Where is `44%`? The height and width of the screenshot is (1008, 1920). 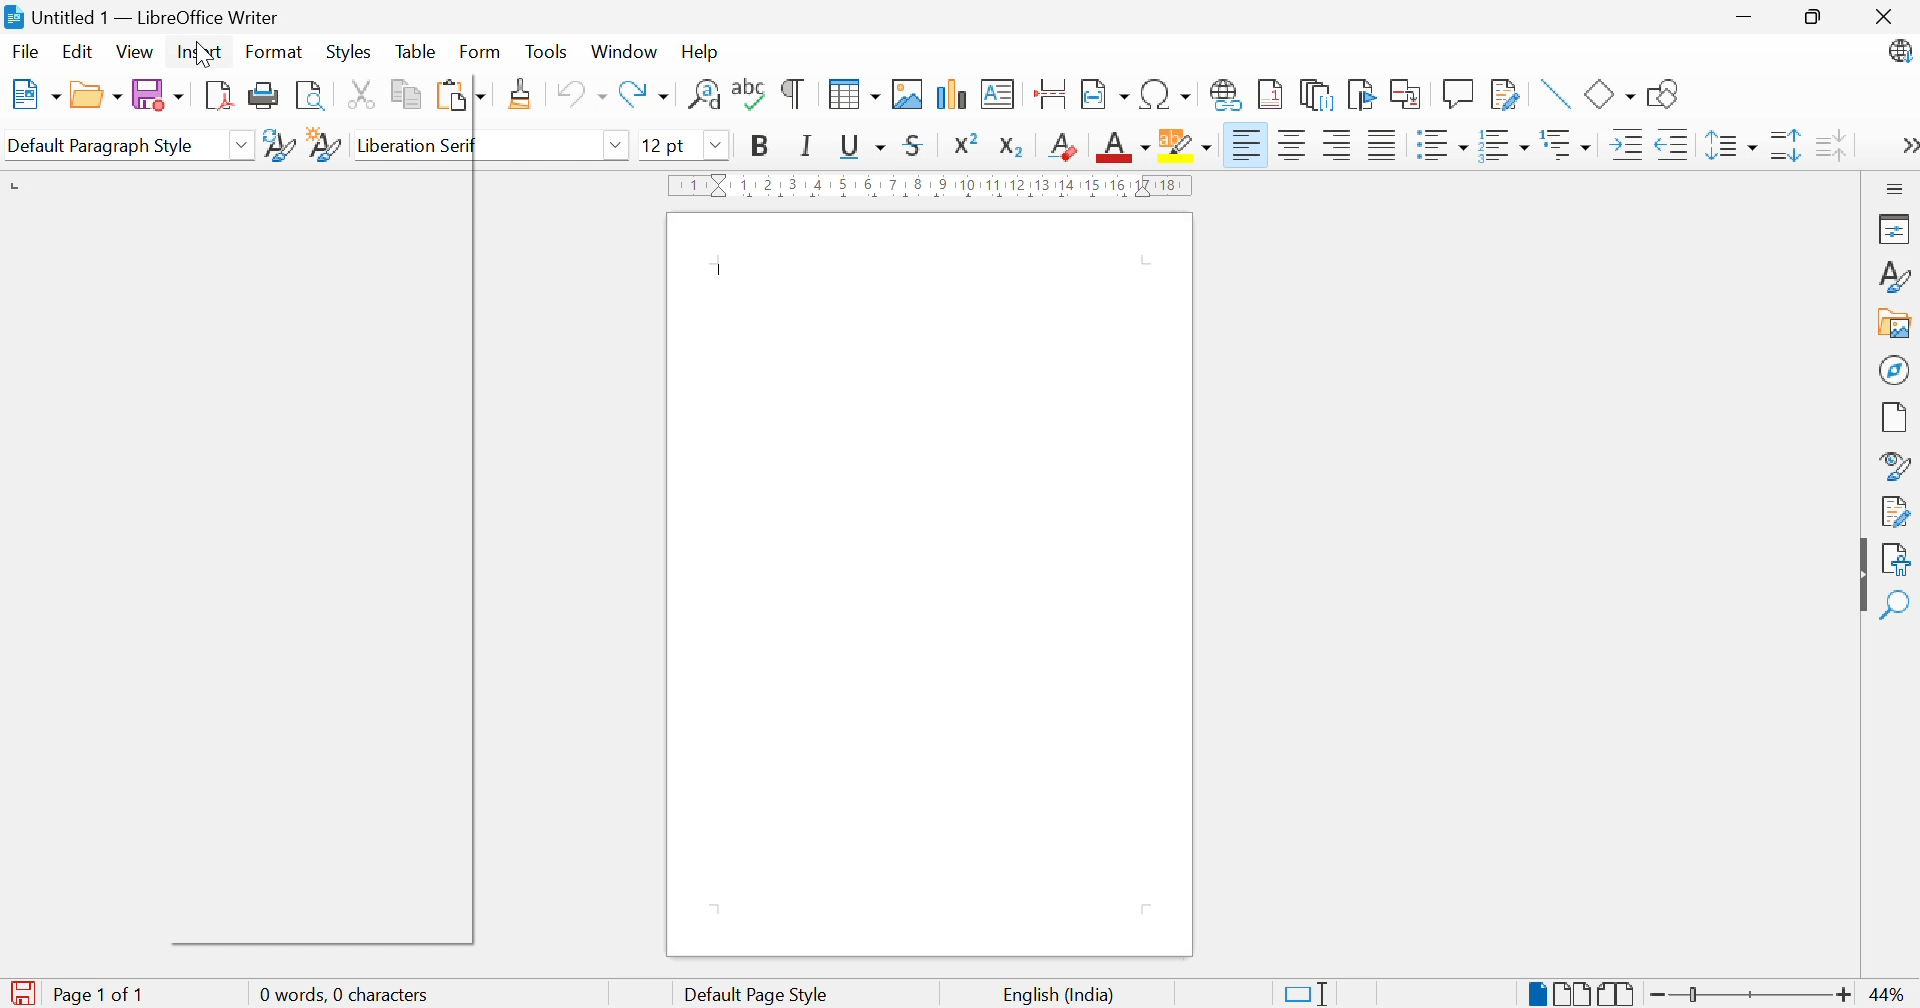 44% is located at coordinates (1890, 995).